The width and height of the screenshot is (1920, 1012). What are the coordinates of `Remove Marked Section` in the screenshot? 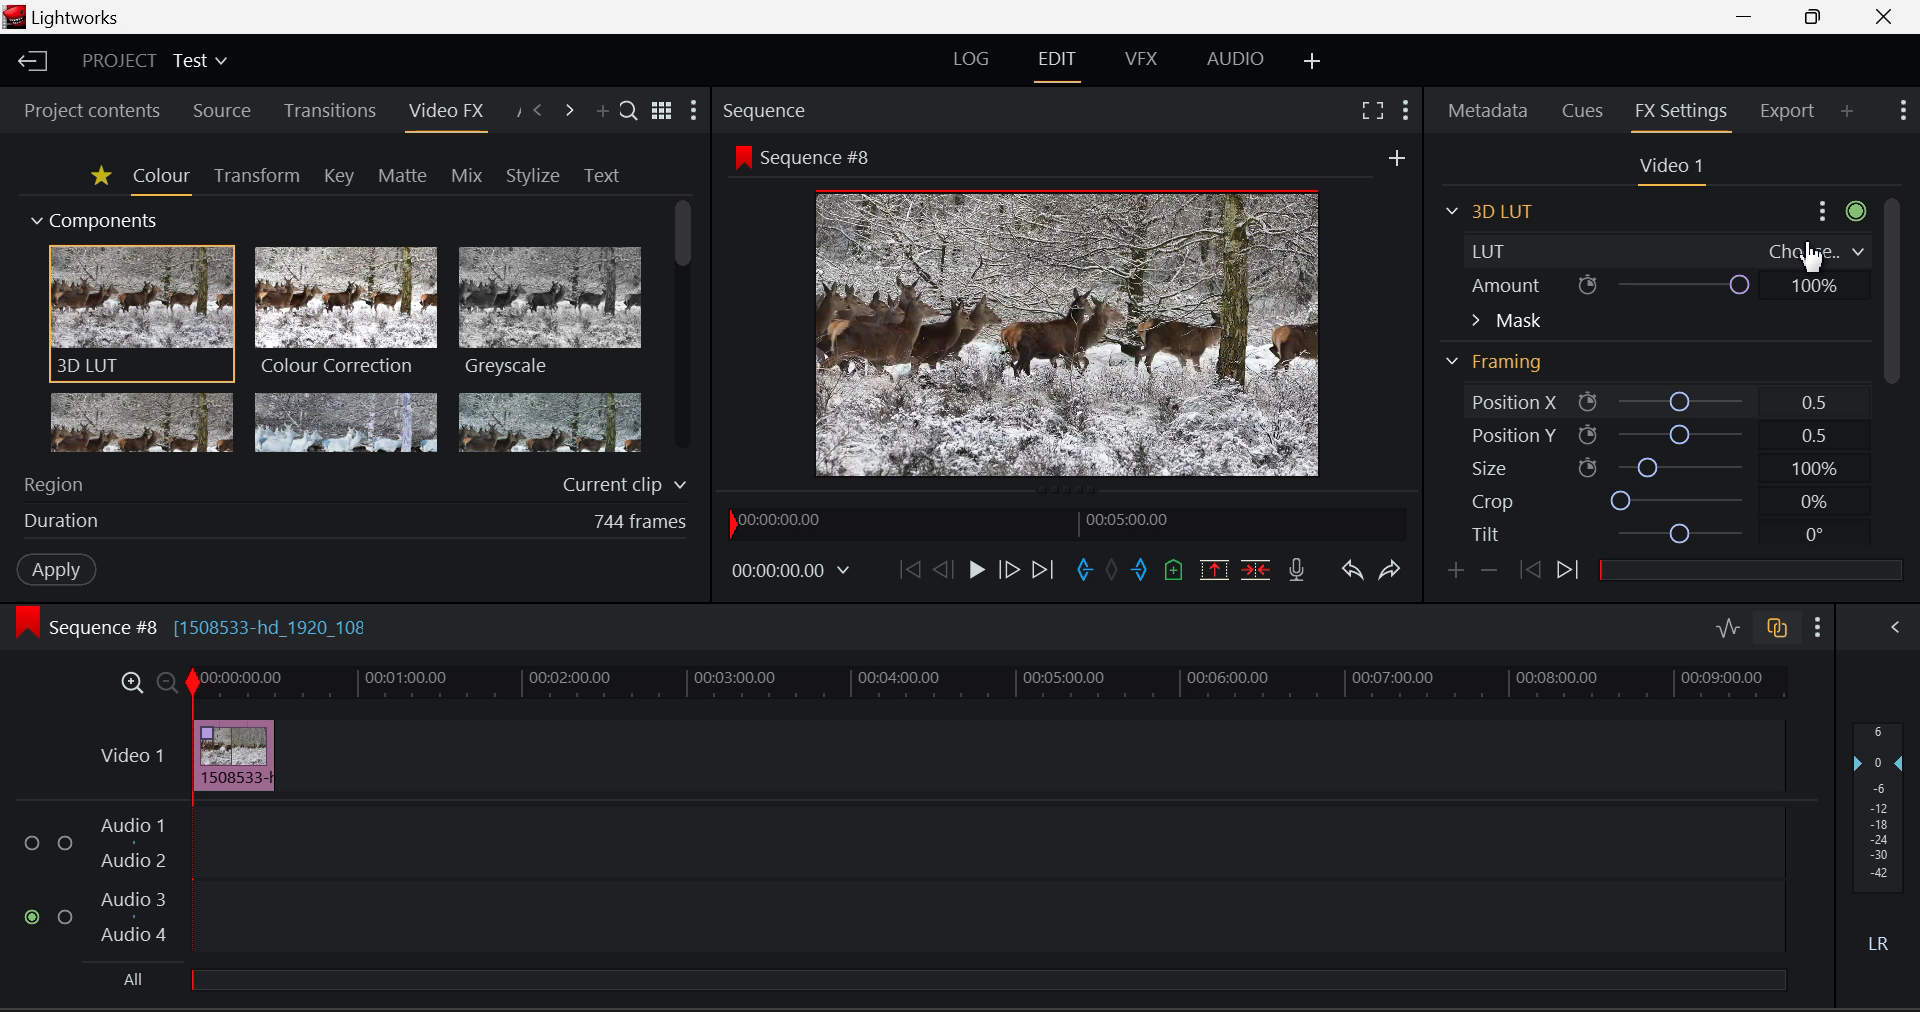 It's located at (1212, 569).